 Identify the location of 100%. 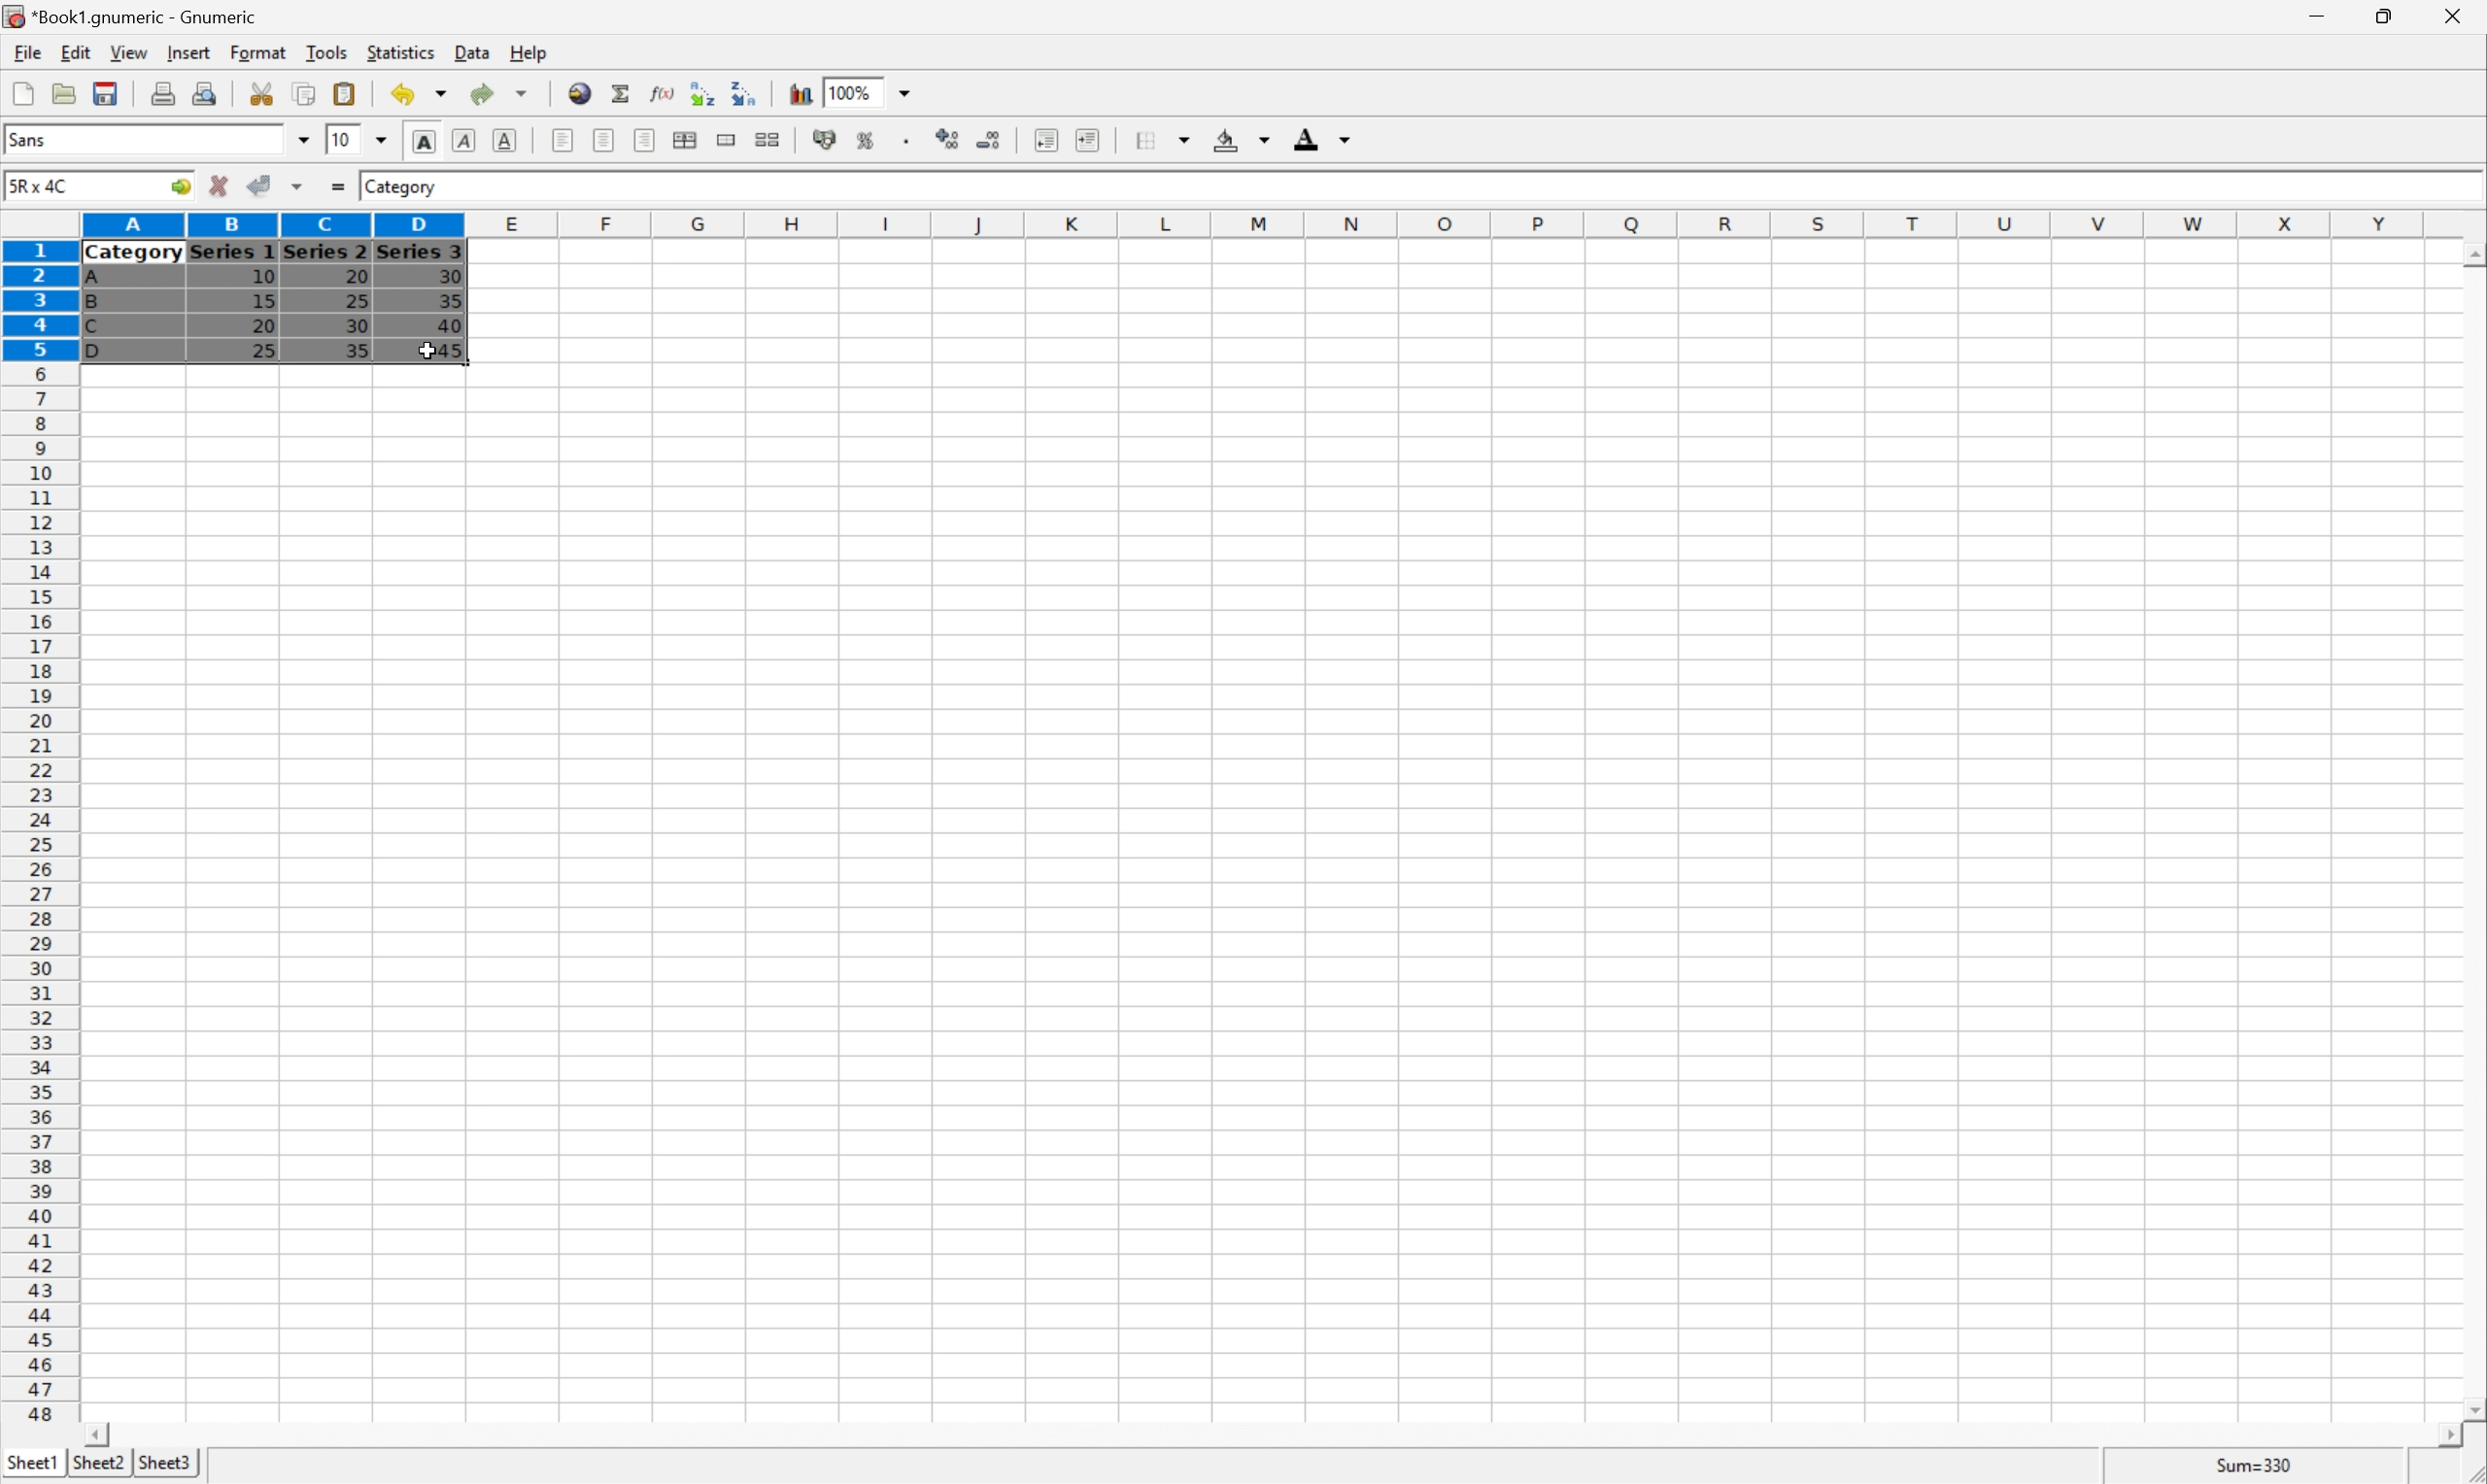
(852, 92).